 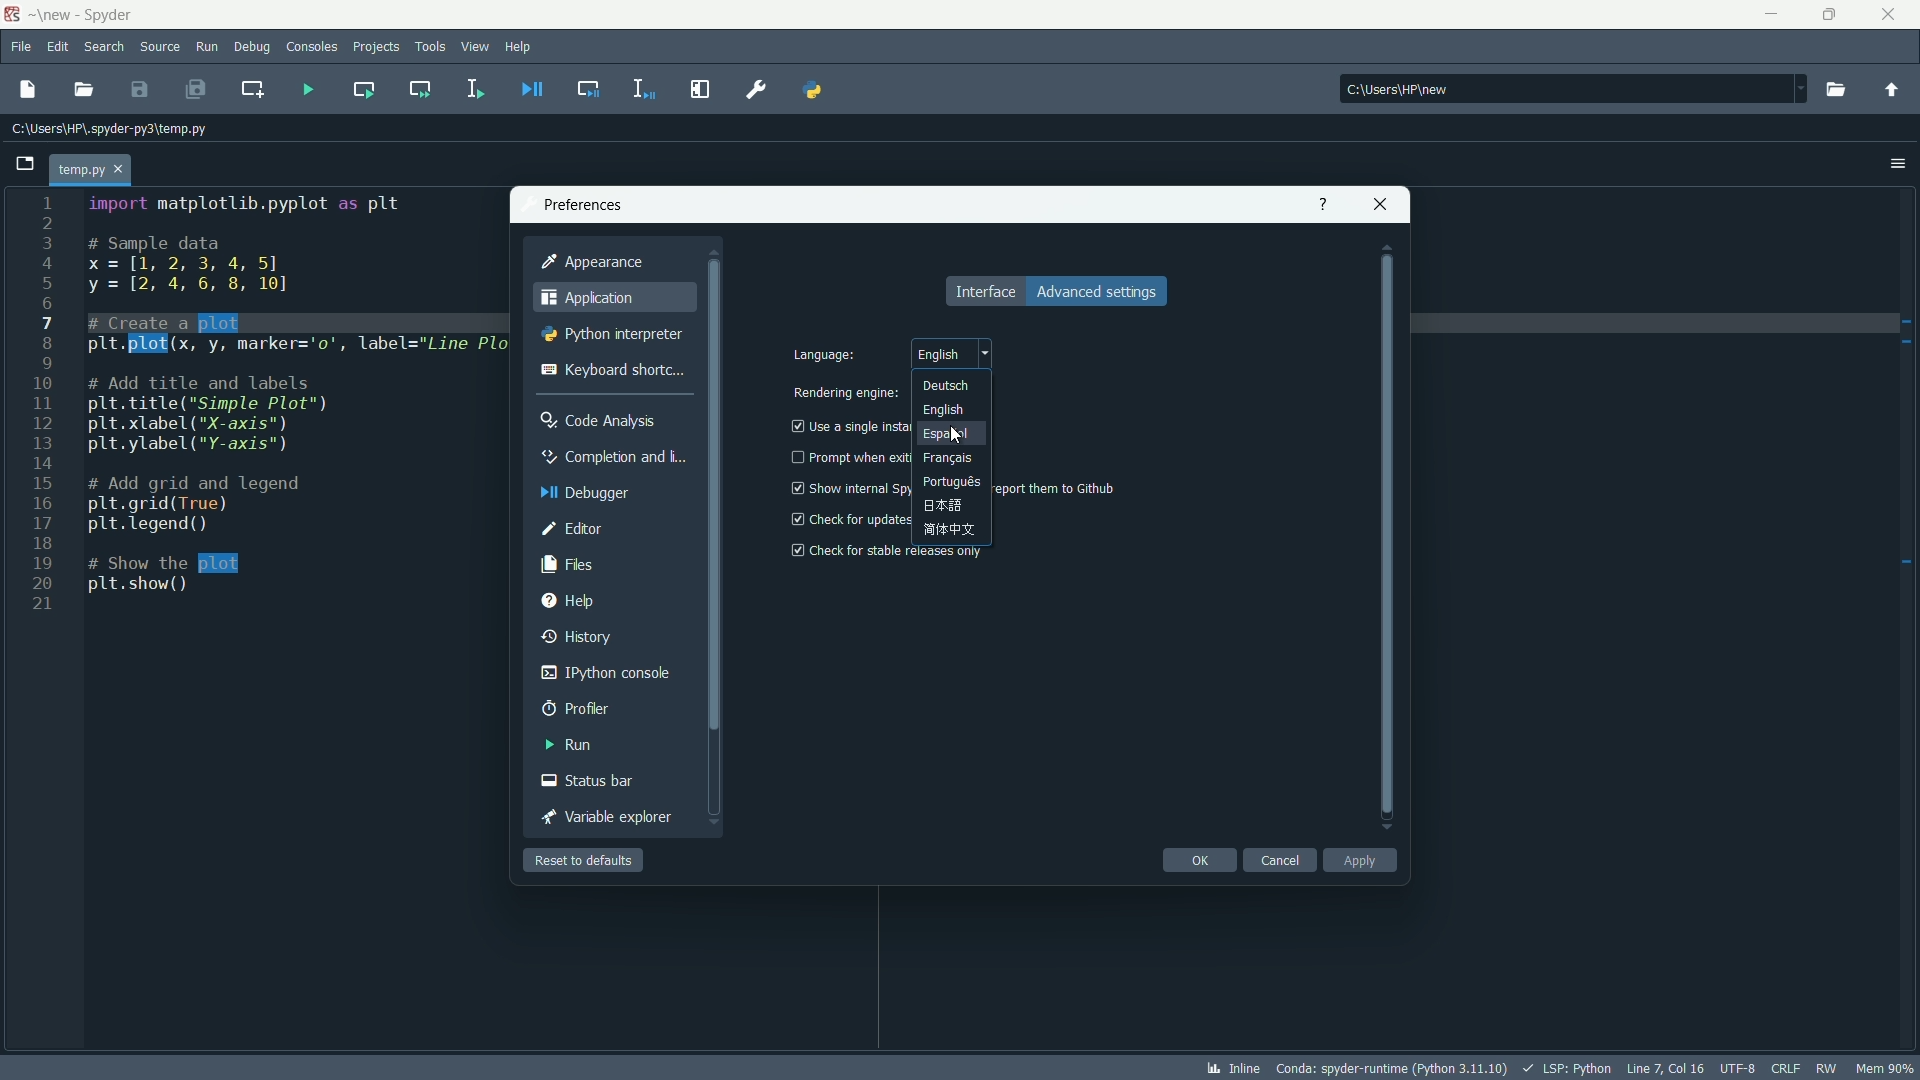 I want to click on file eol status, so click(x=1786, y=1070).